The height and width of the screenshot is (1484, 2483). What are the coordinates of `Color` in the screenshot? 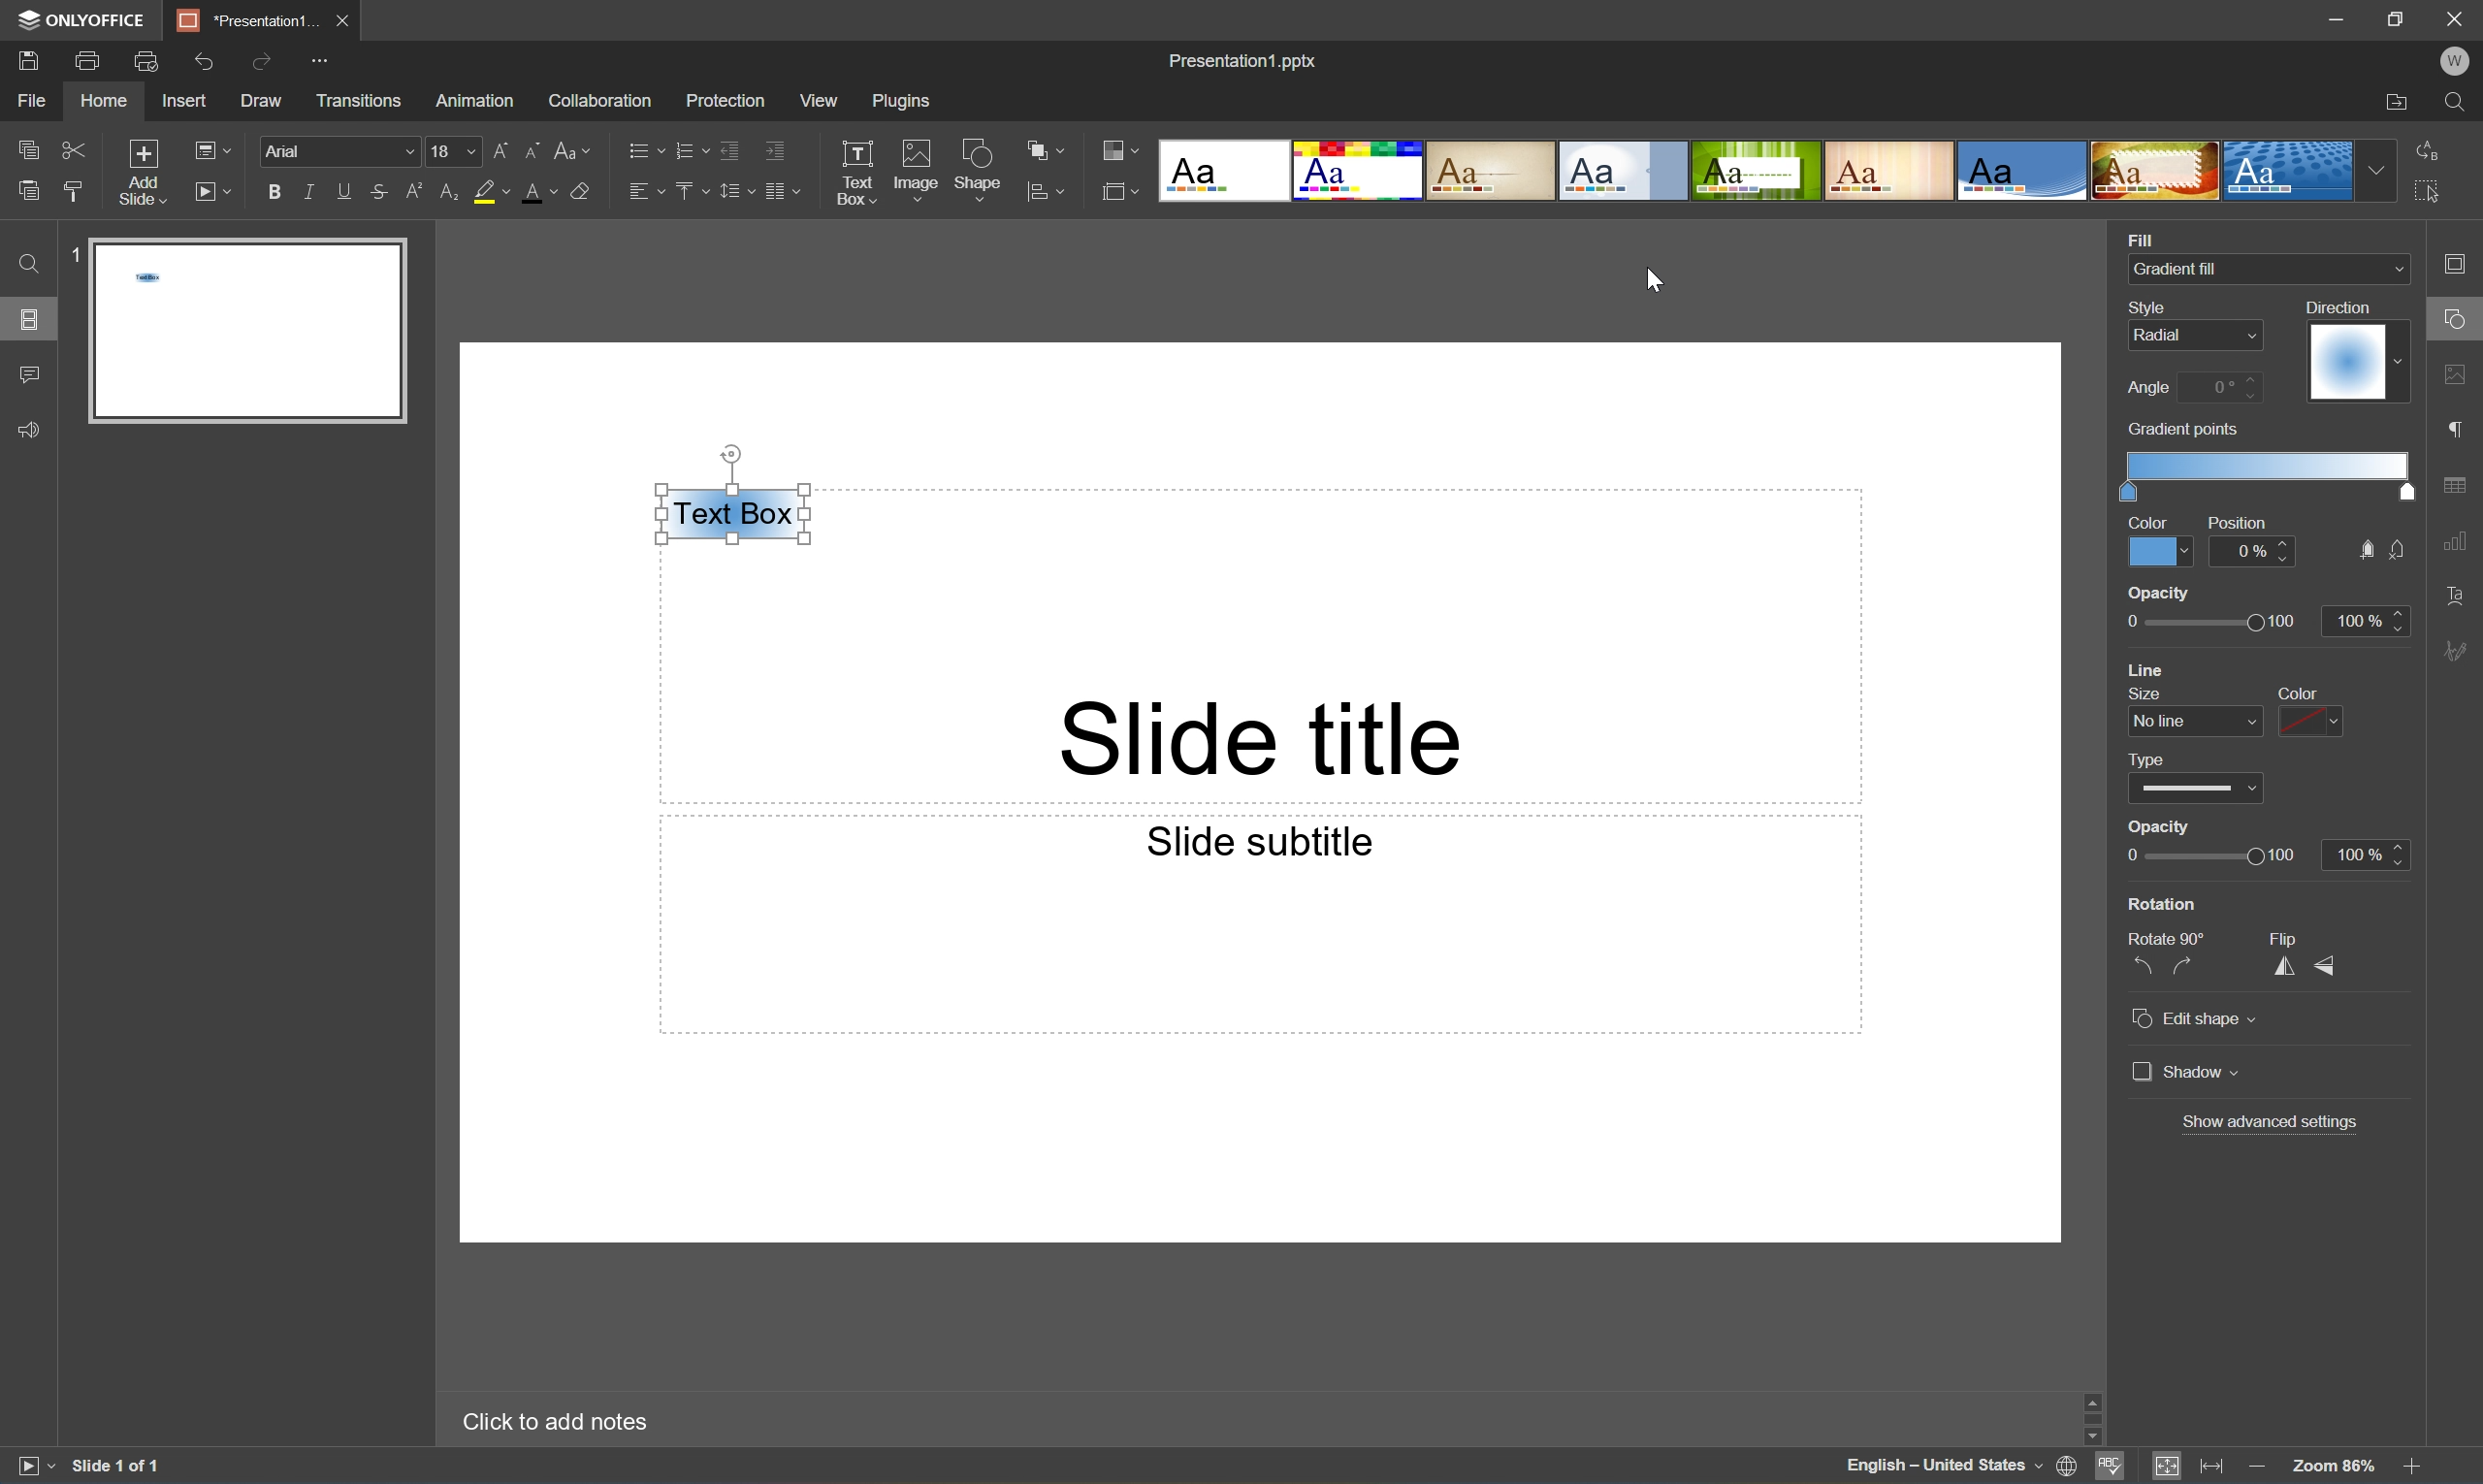 It's located at (2305, 692).